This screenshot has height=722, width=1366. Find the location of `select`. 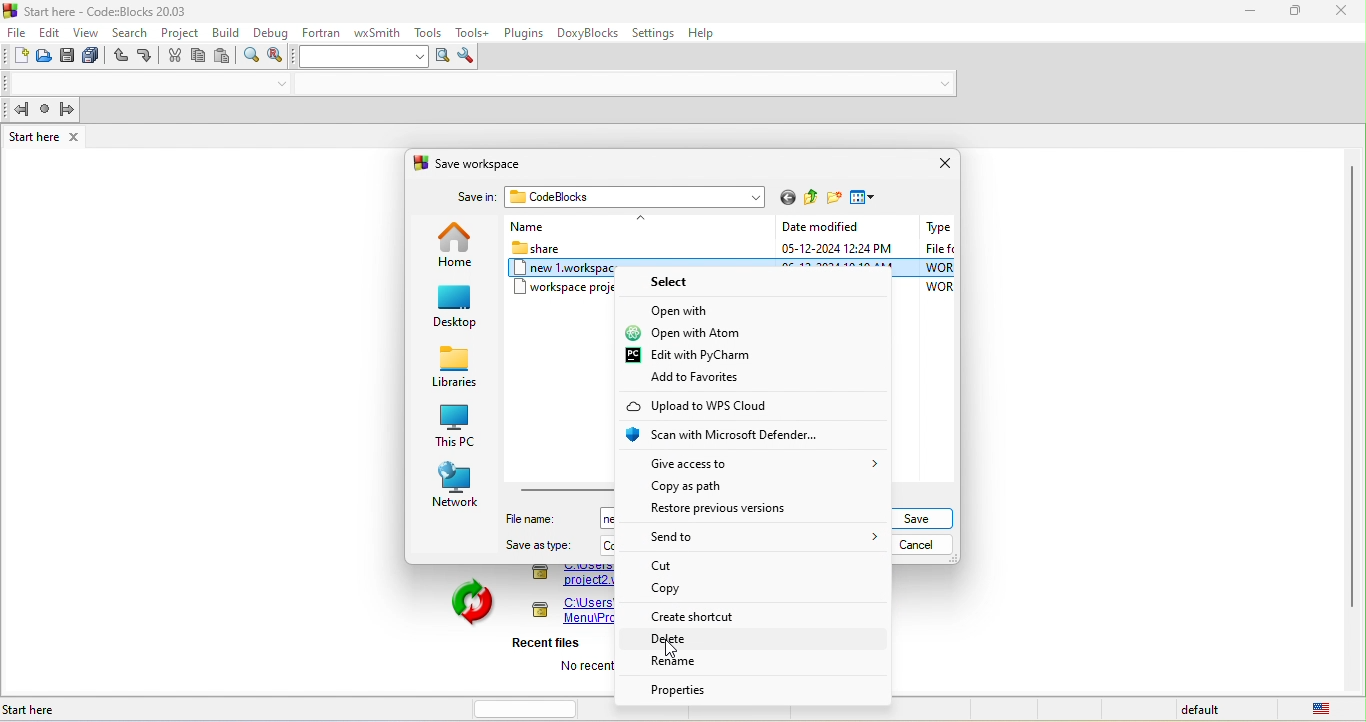

select is located at coordinates (682, 283).